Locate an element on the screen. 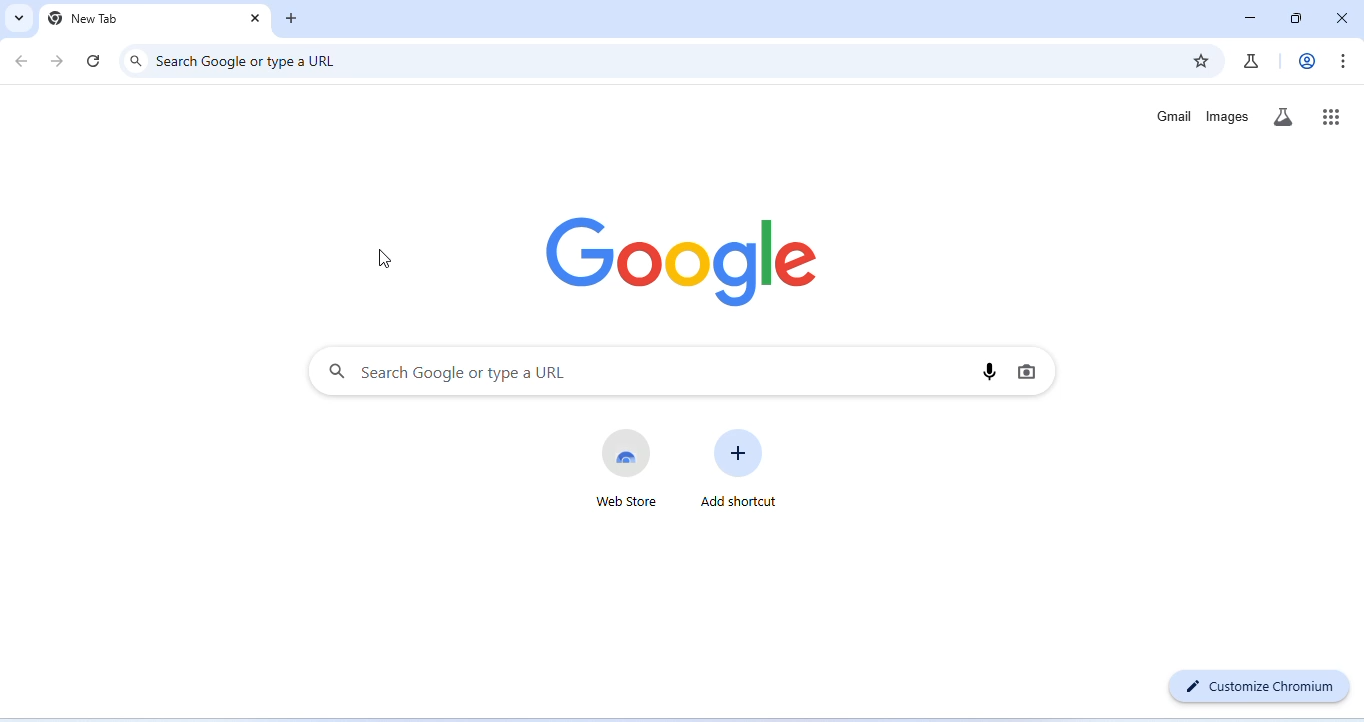 Image resolution: width=1364 pixels, height=722 pixels. account is located at coordinates (1308, 61).